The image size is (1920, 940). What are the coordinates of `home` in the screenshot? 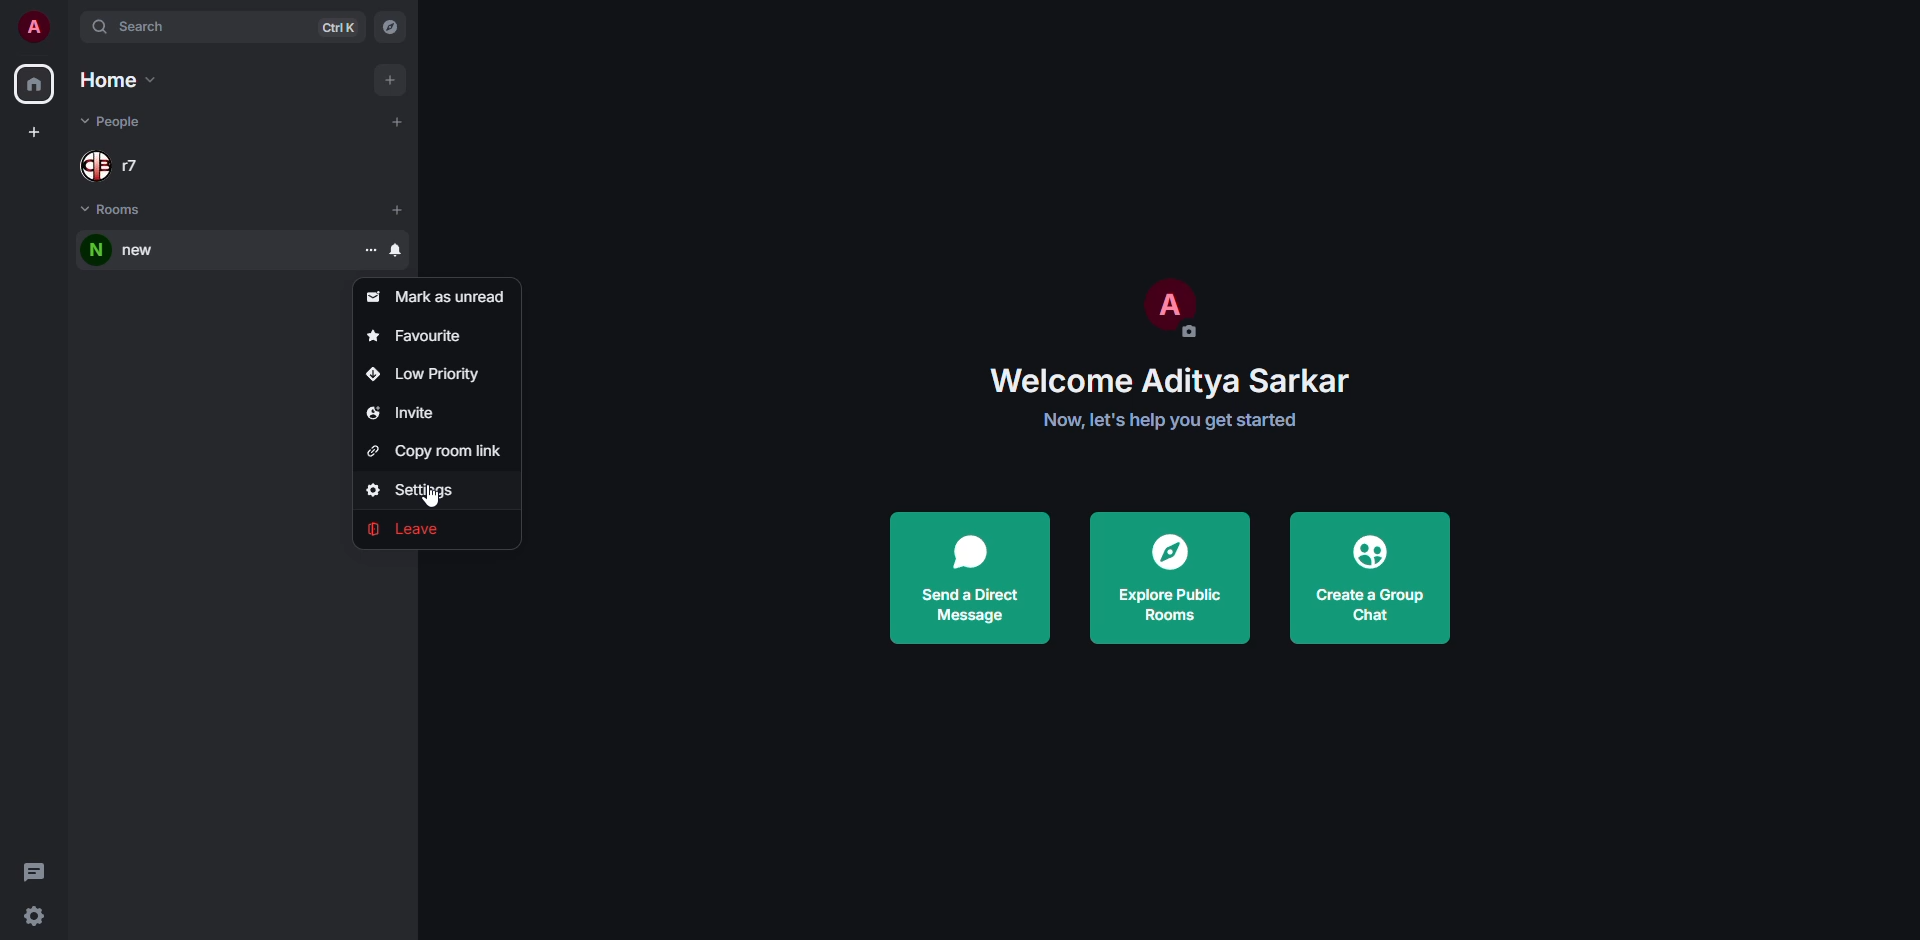 It's located at (34, 84).